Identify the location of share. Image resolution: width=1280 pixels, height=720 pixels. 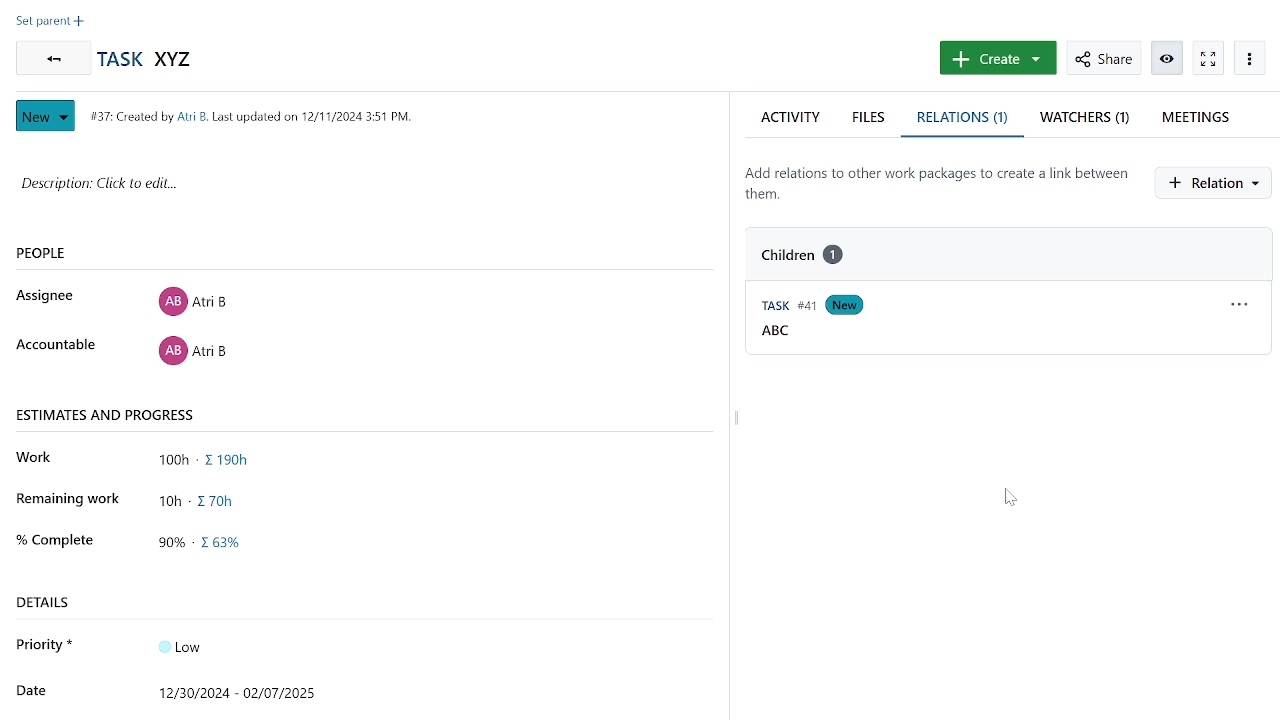
(1103, 58).